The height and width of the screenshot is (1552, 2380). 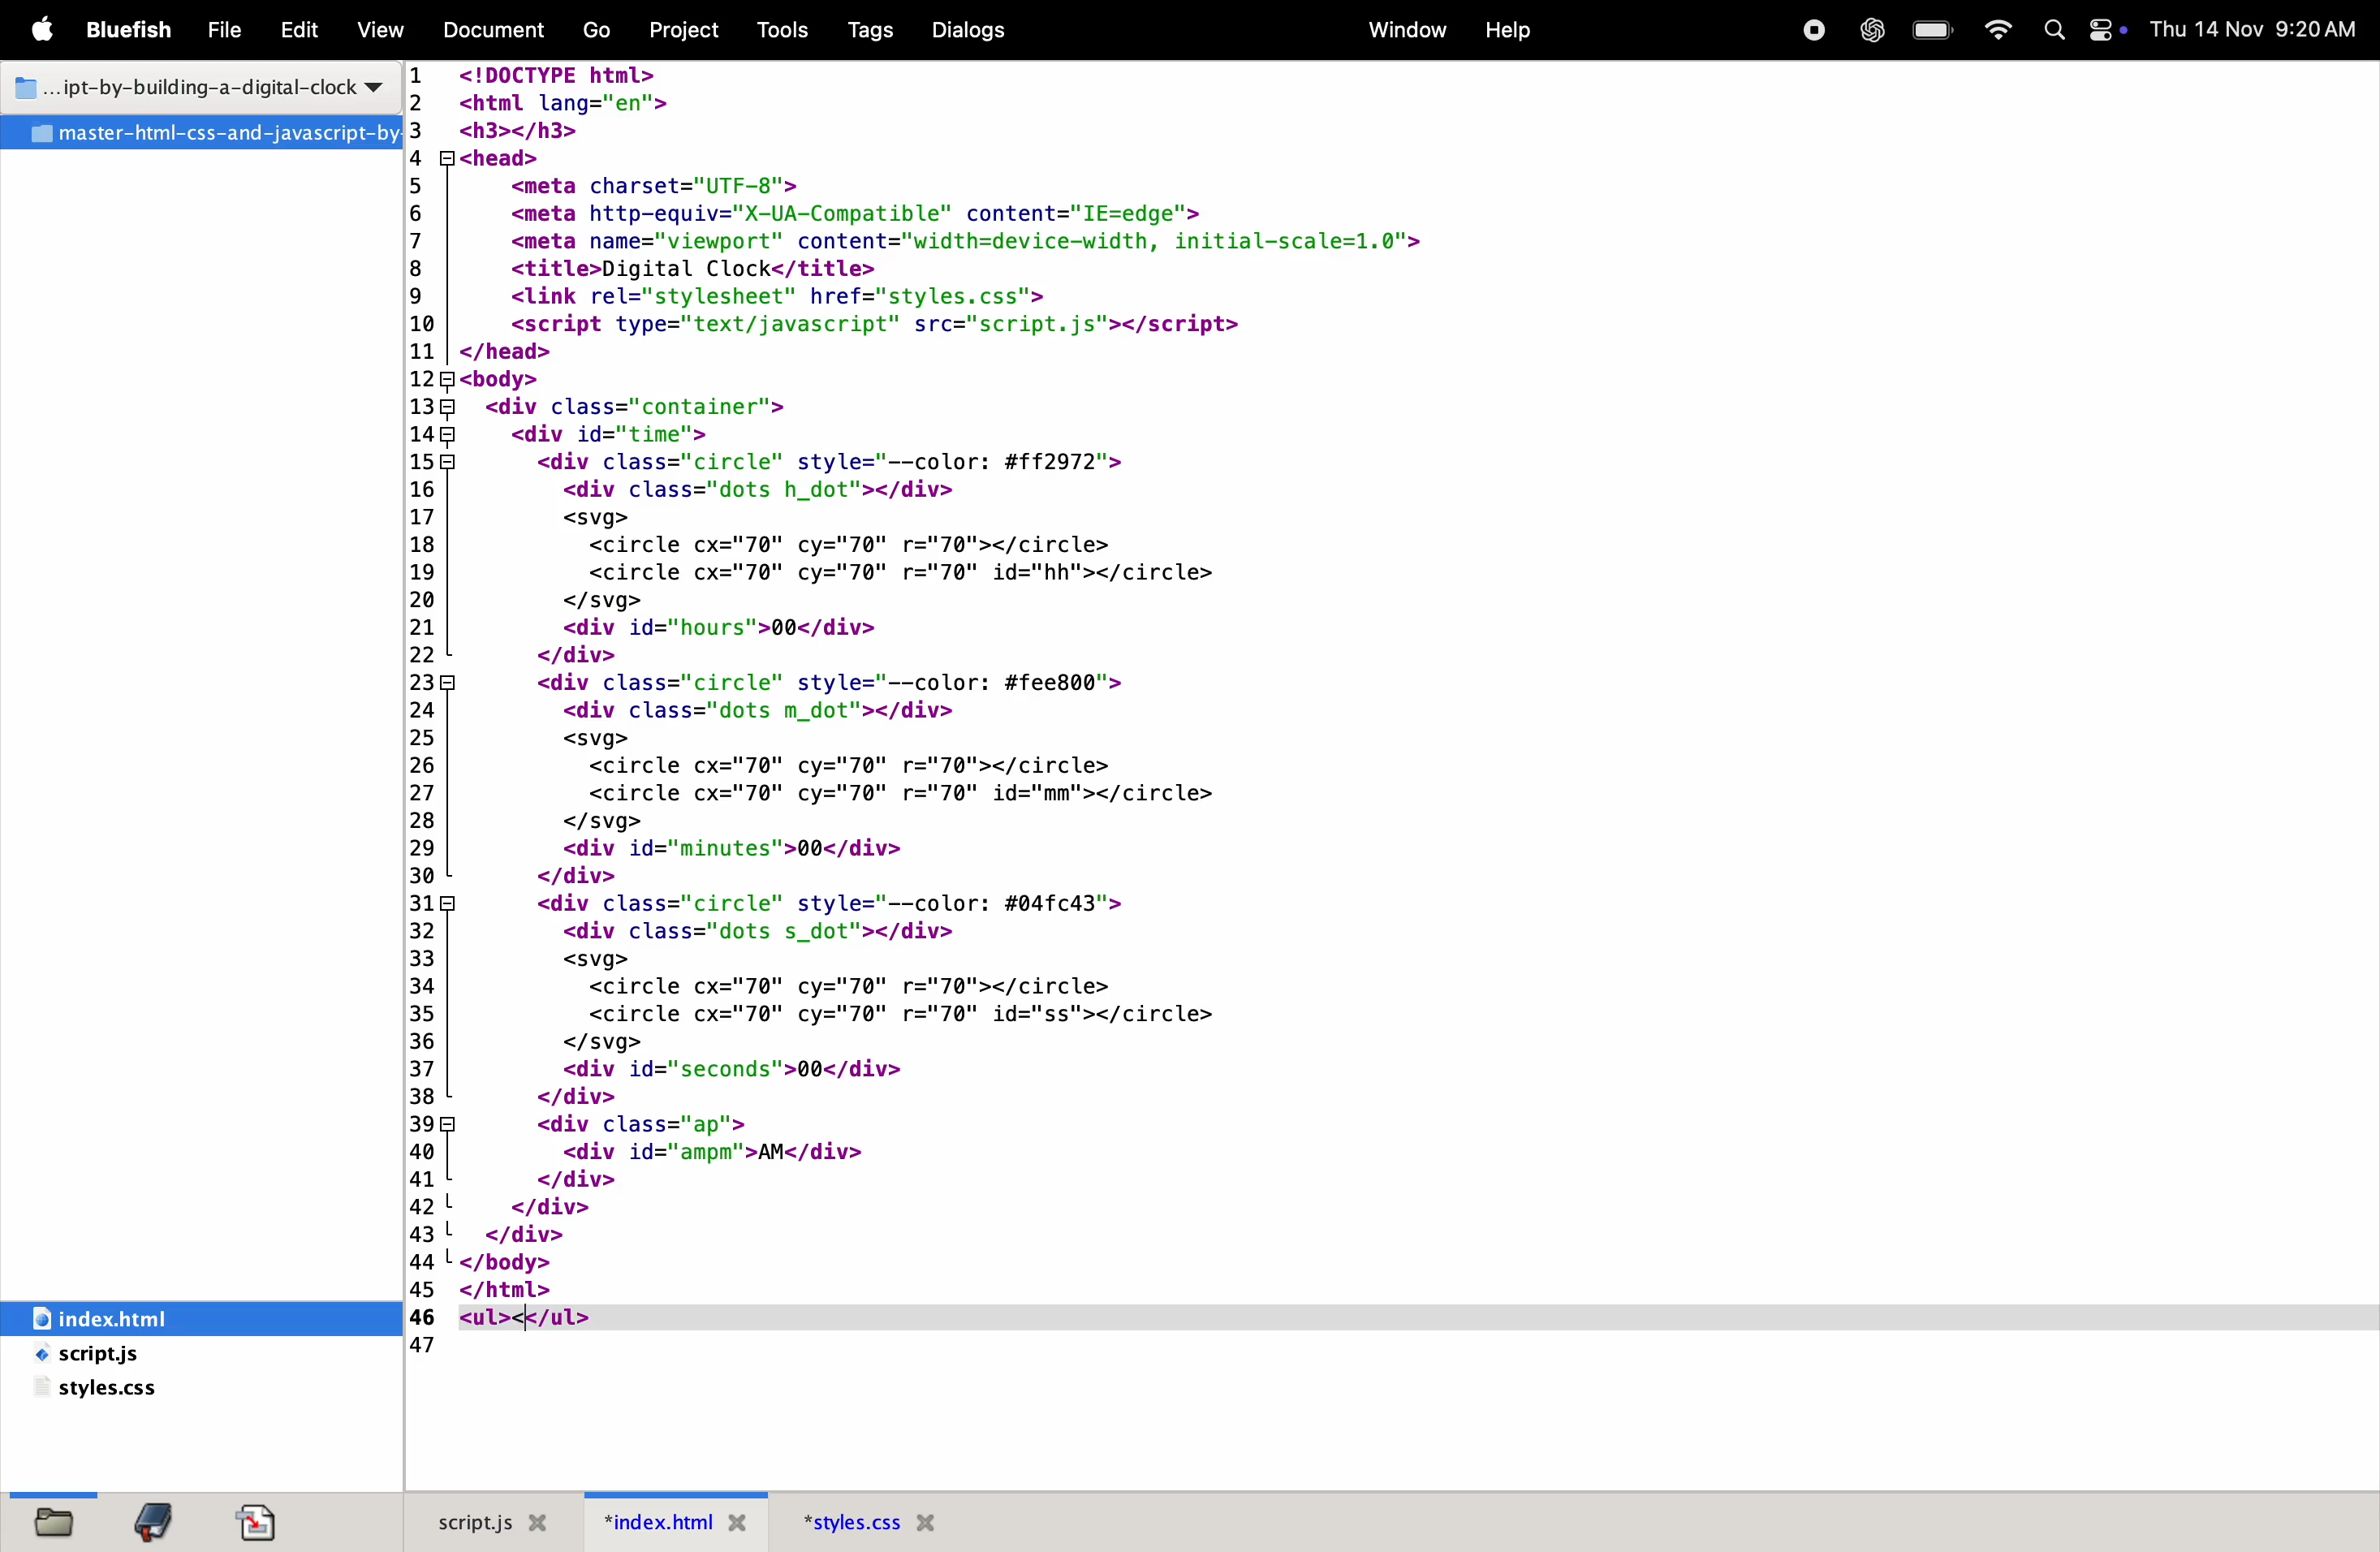 I want to click on script.js, so click(x=139, y=1356).